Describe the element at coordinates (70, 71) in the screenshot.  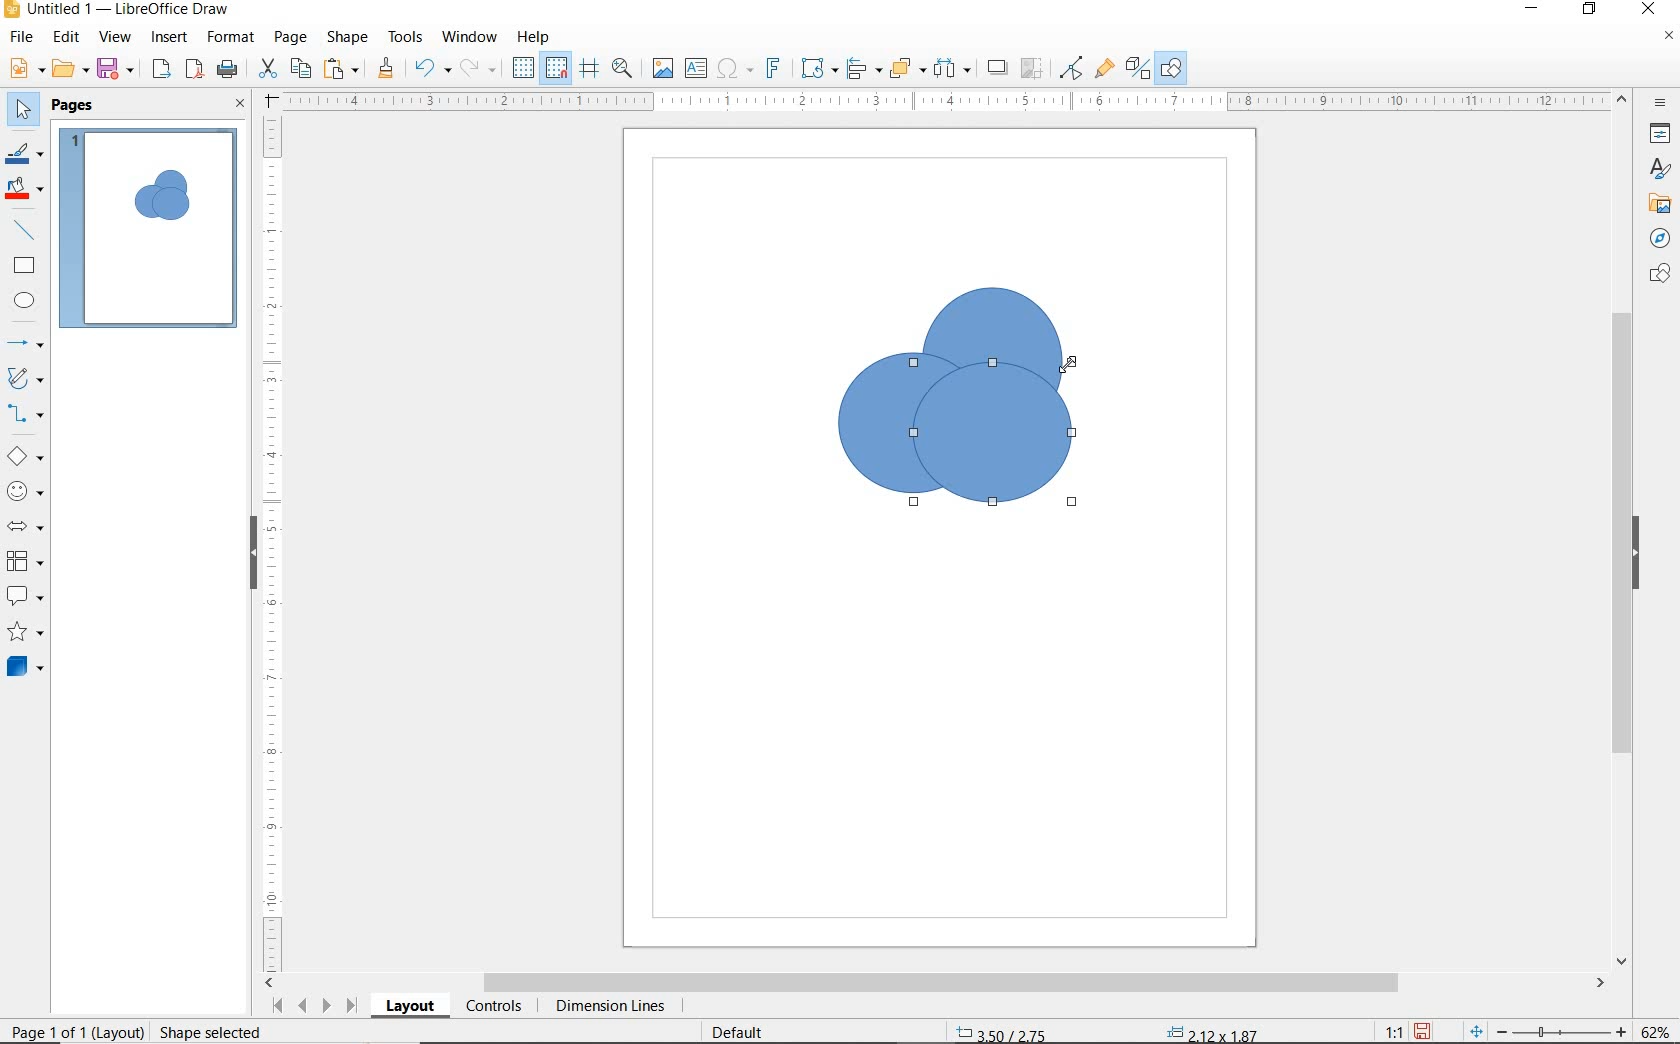
I see `OPEN` at that location.